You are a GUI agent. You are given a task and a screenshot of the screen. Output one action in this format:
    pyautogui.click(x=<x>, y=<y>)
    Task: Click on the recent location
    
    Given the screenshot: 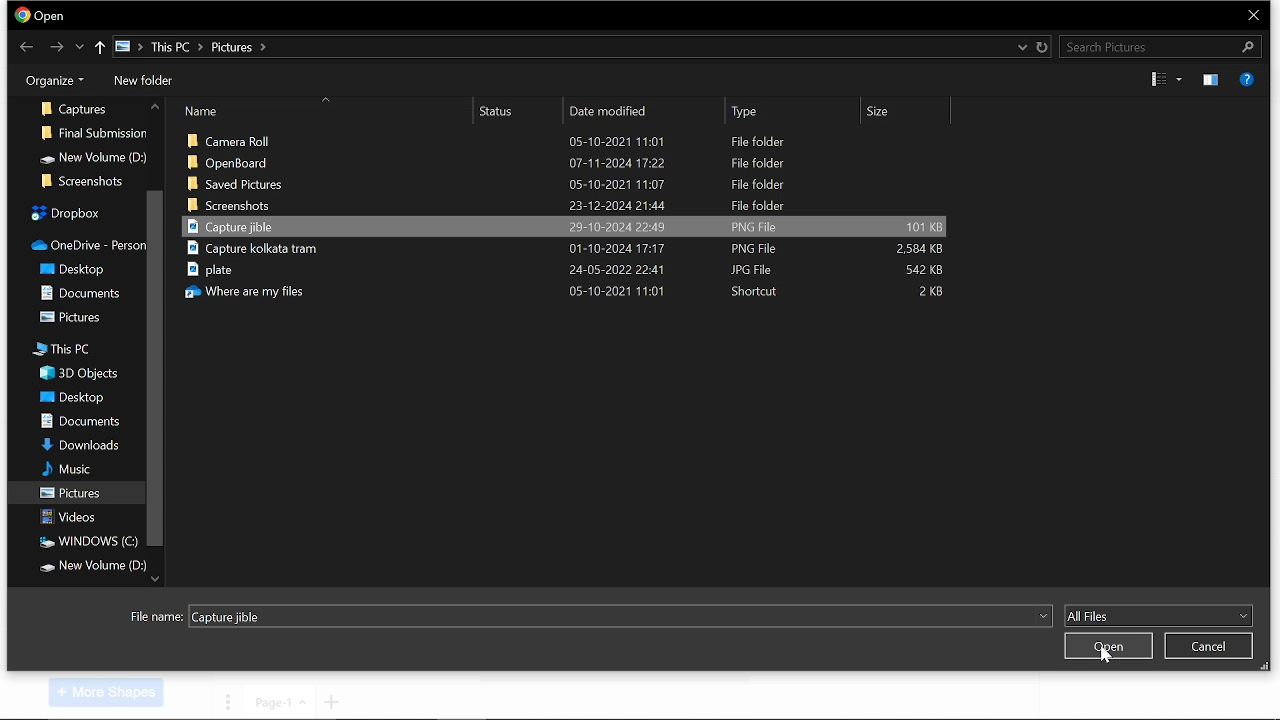 What is the action you would take?
    pyautogui.click(x=1020, y=47)
    